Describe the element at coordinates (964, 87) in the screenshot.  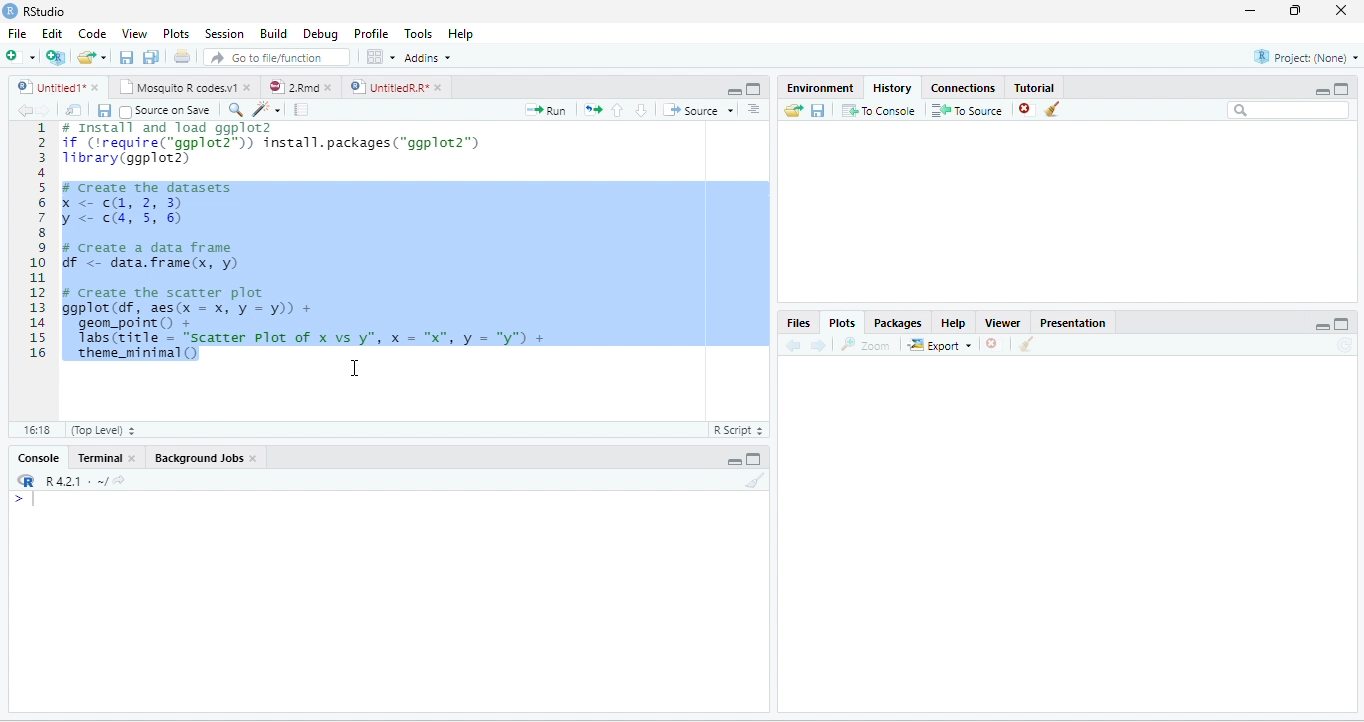
I see `Connections` at that location.